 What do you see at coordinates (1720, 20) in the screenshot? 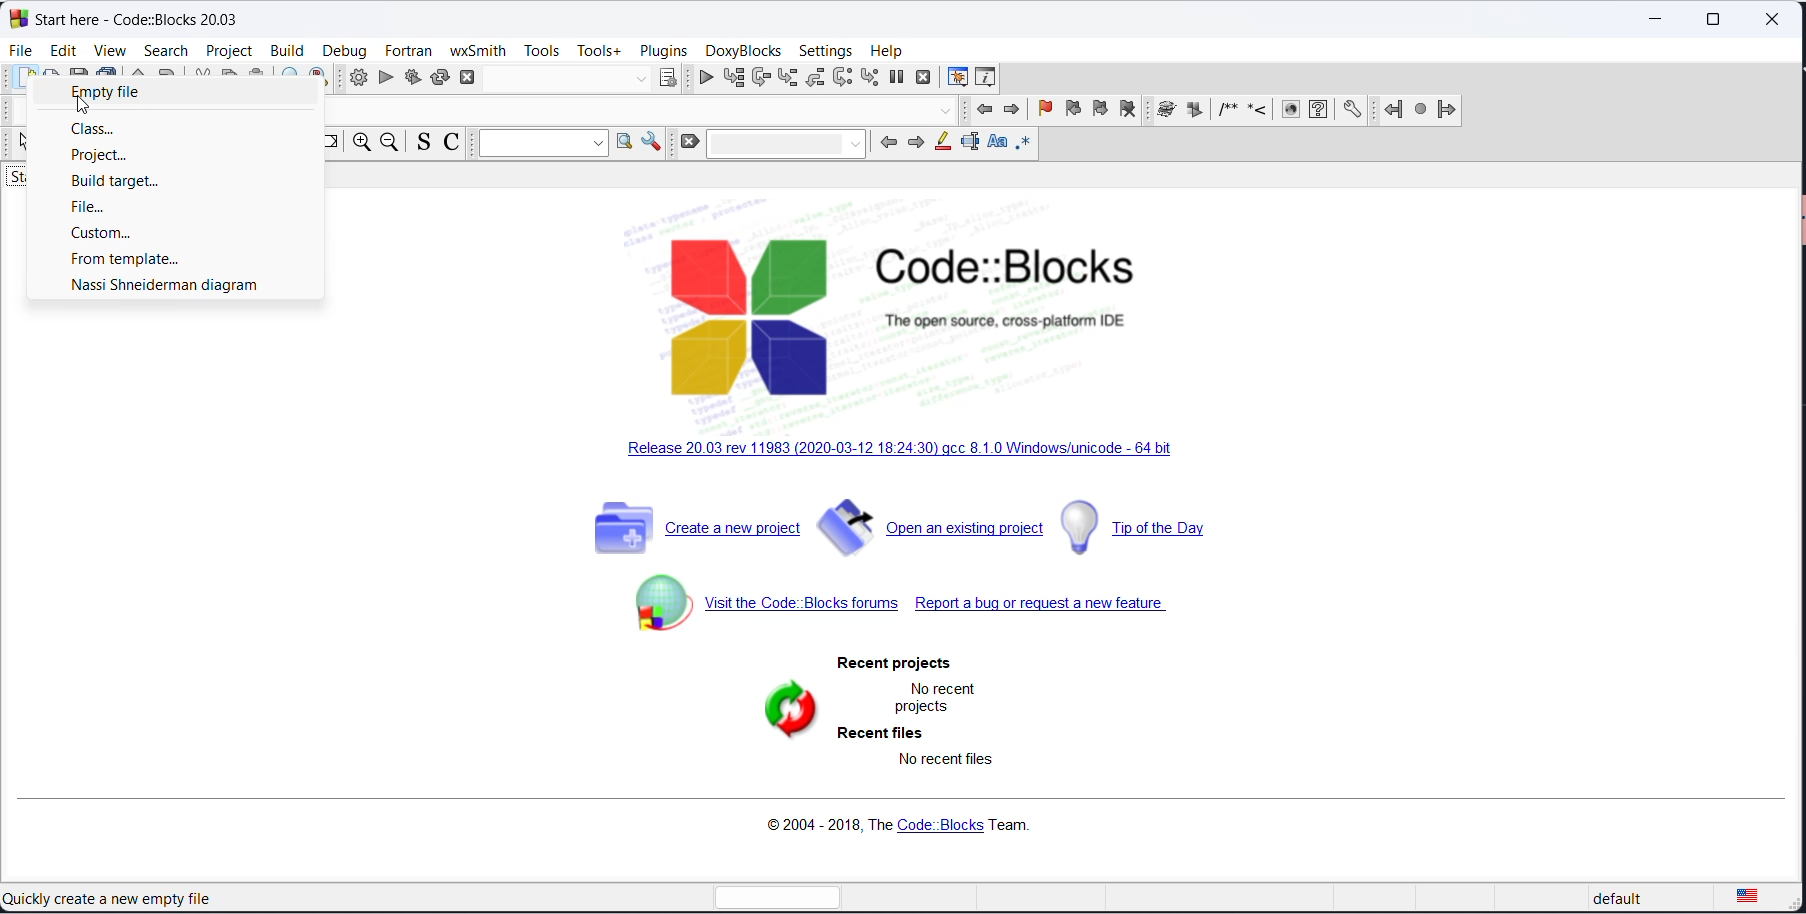
I see `maximize` at bounding box center [1720, 20].